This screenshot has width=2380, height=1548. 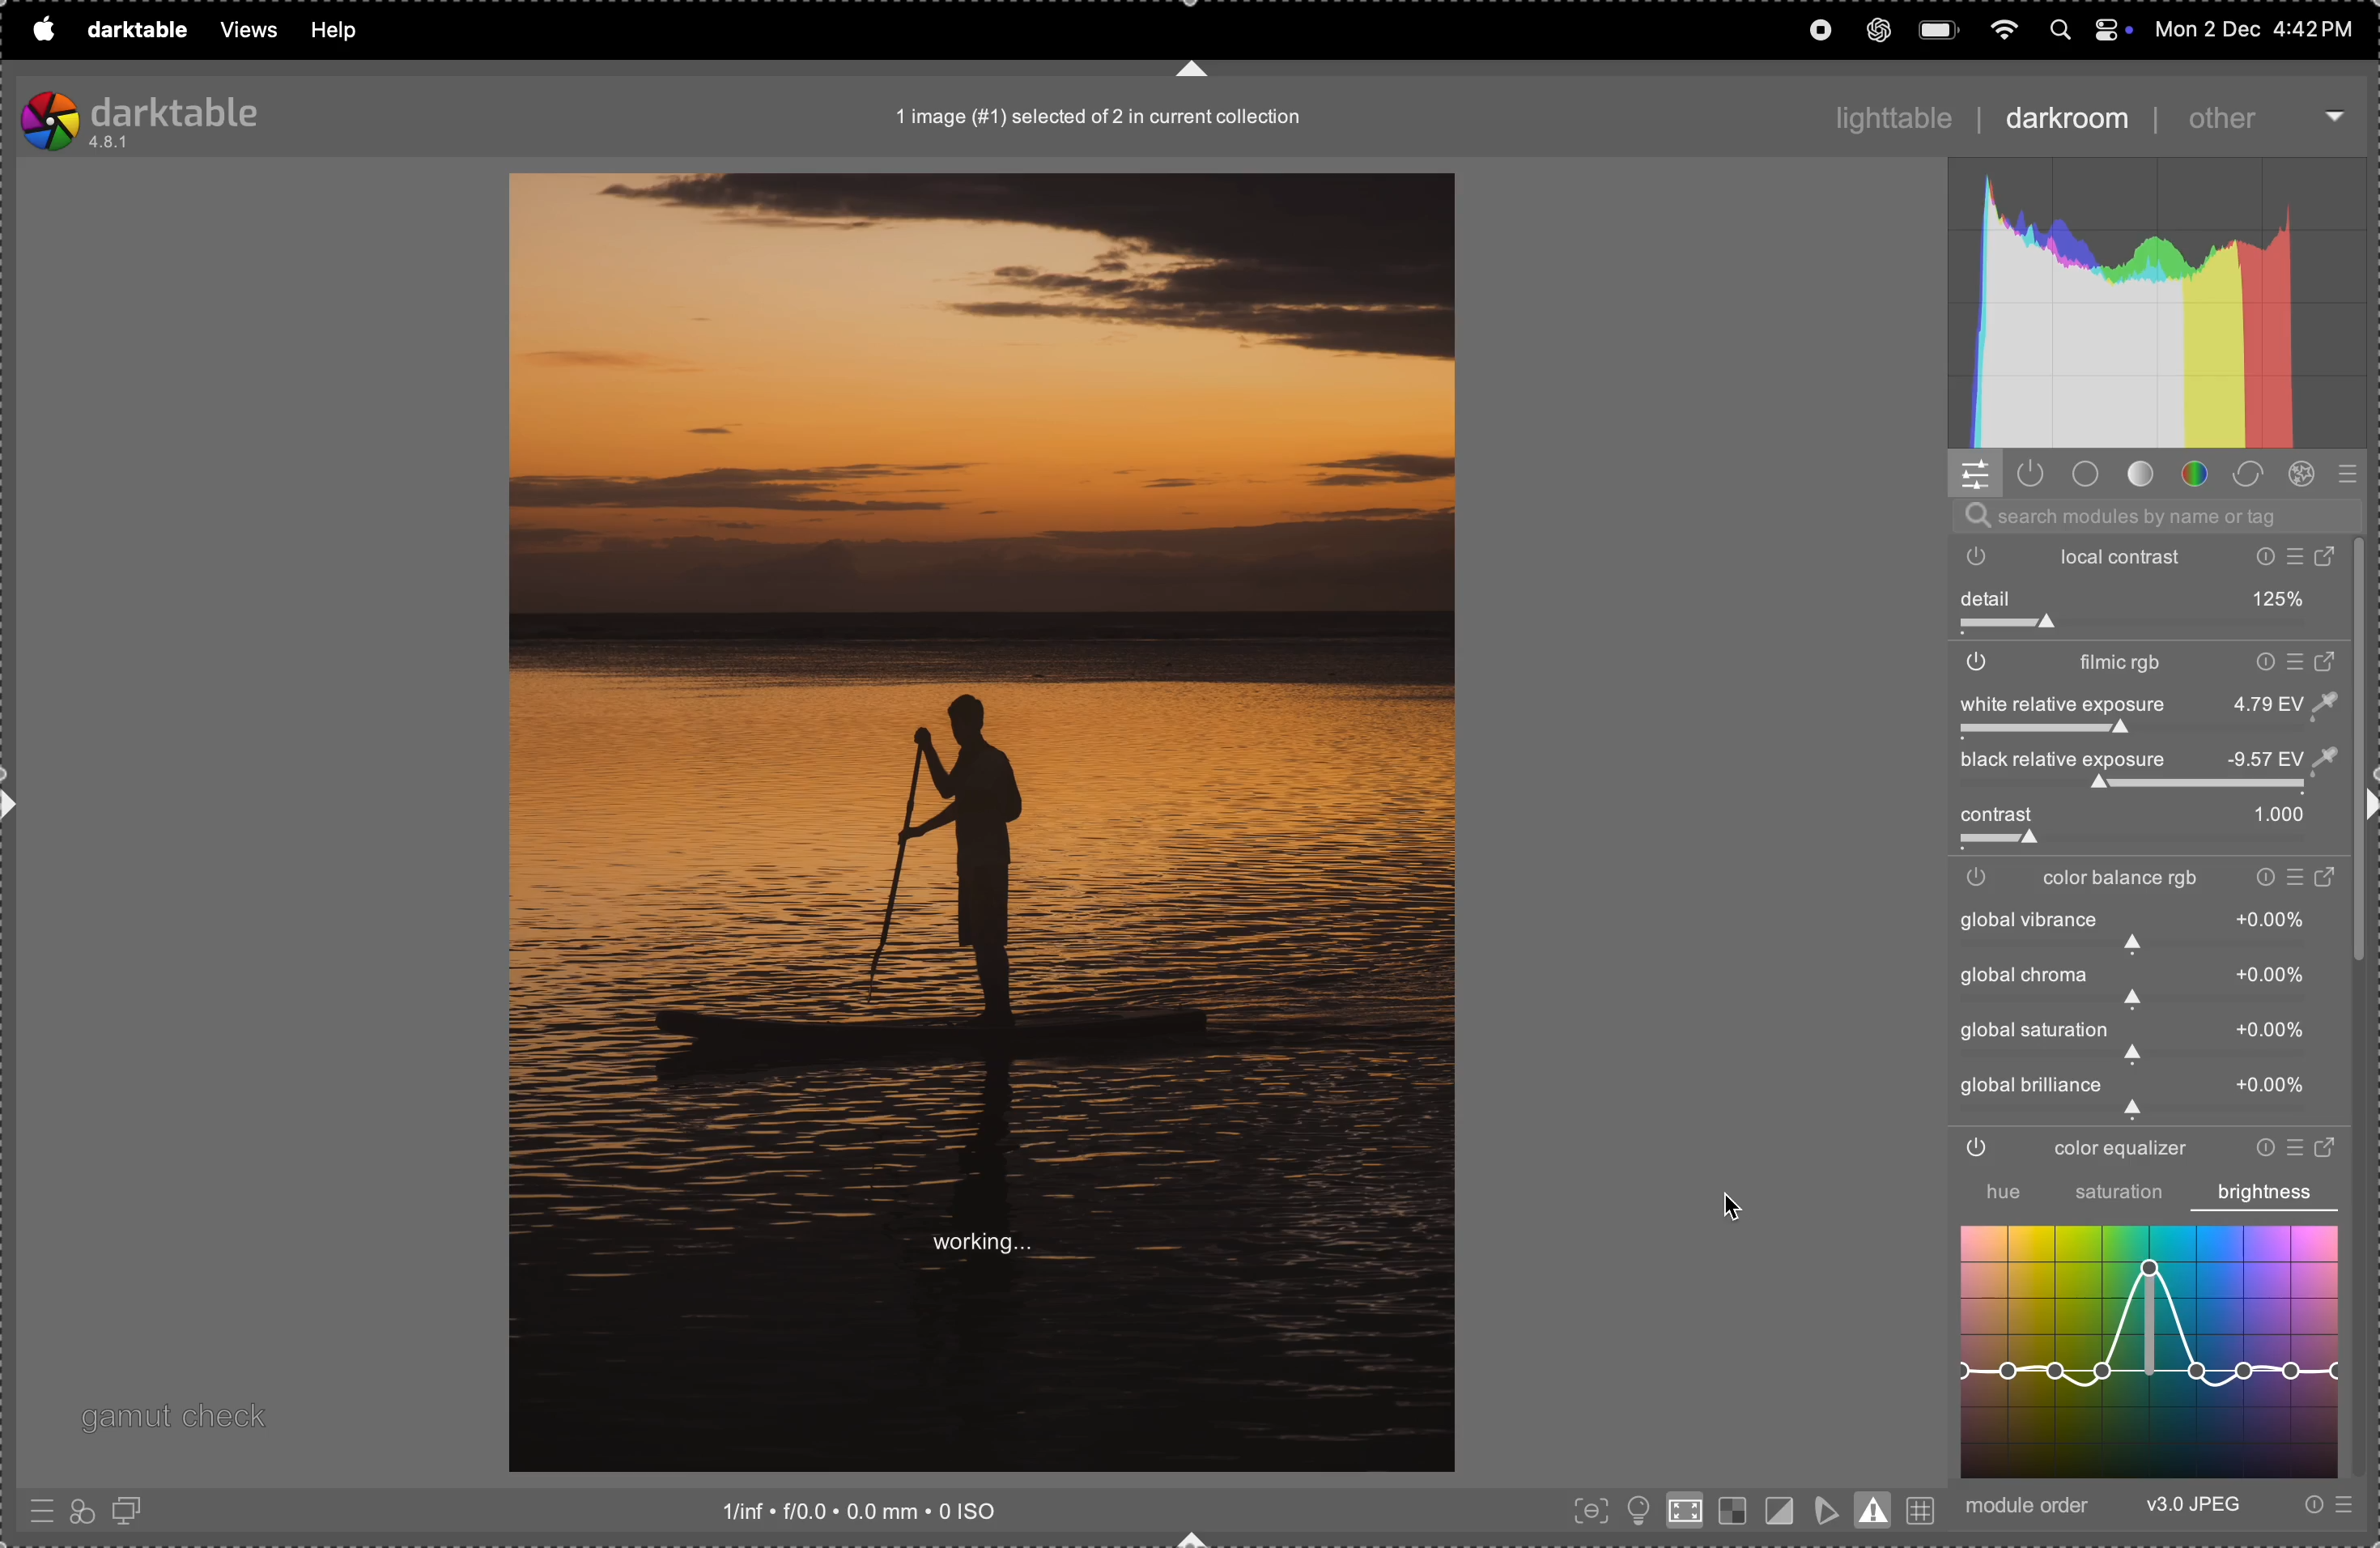 I want to click on darktable version, so click(x=189, y=116).